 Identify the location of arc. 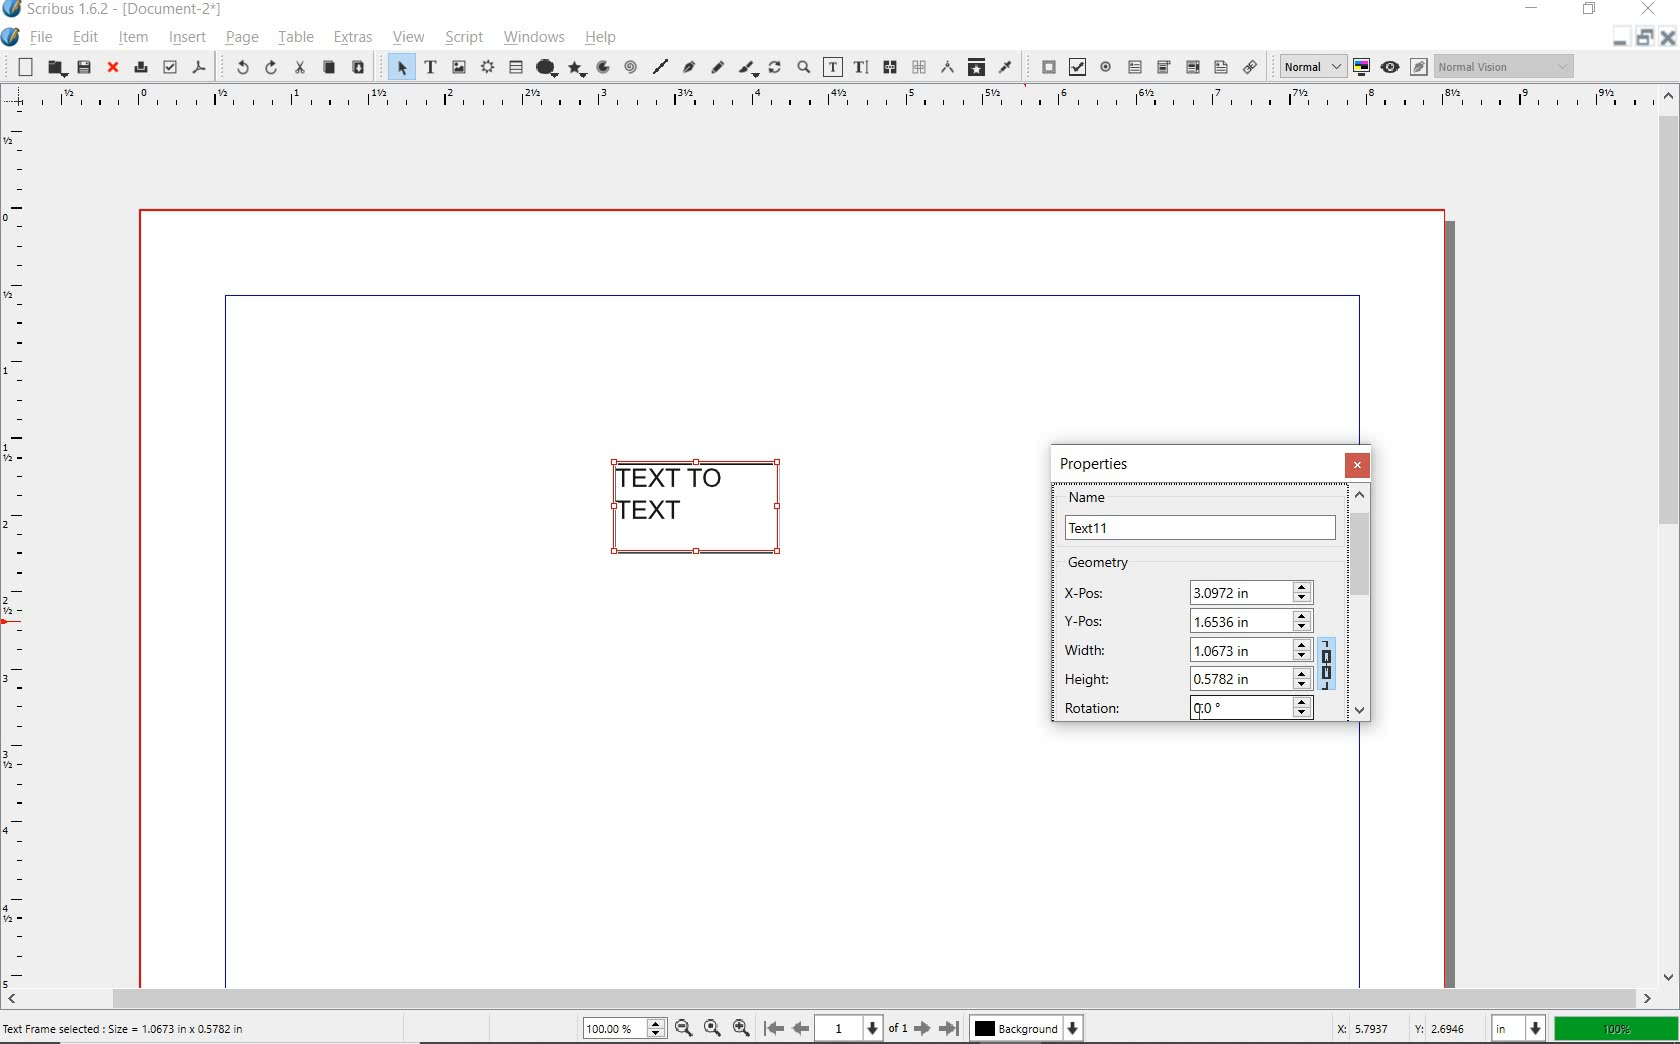
(602, 69).